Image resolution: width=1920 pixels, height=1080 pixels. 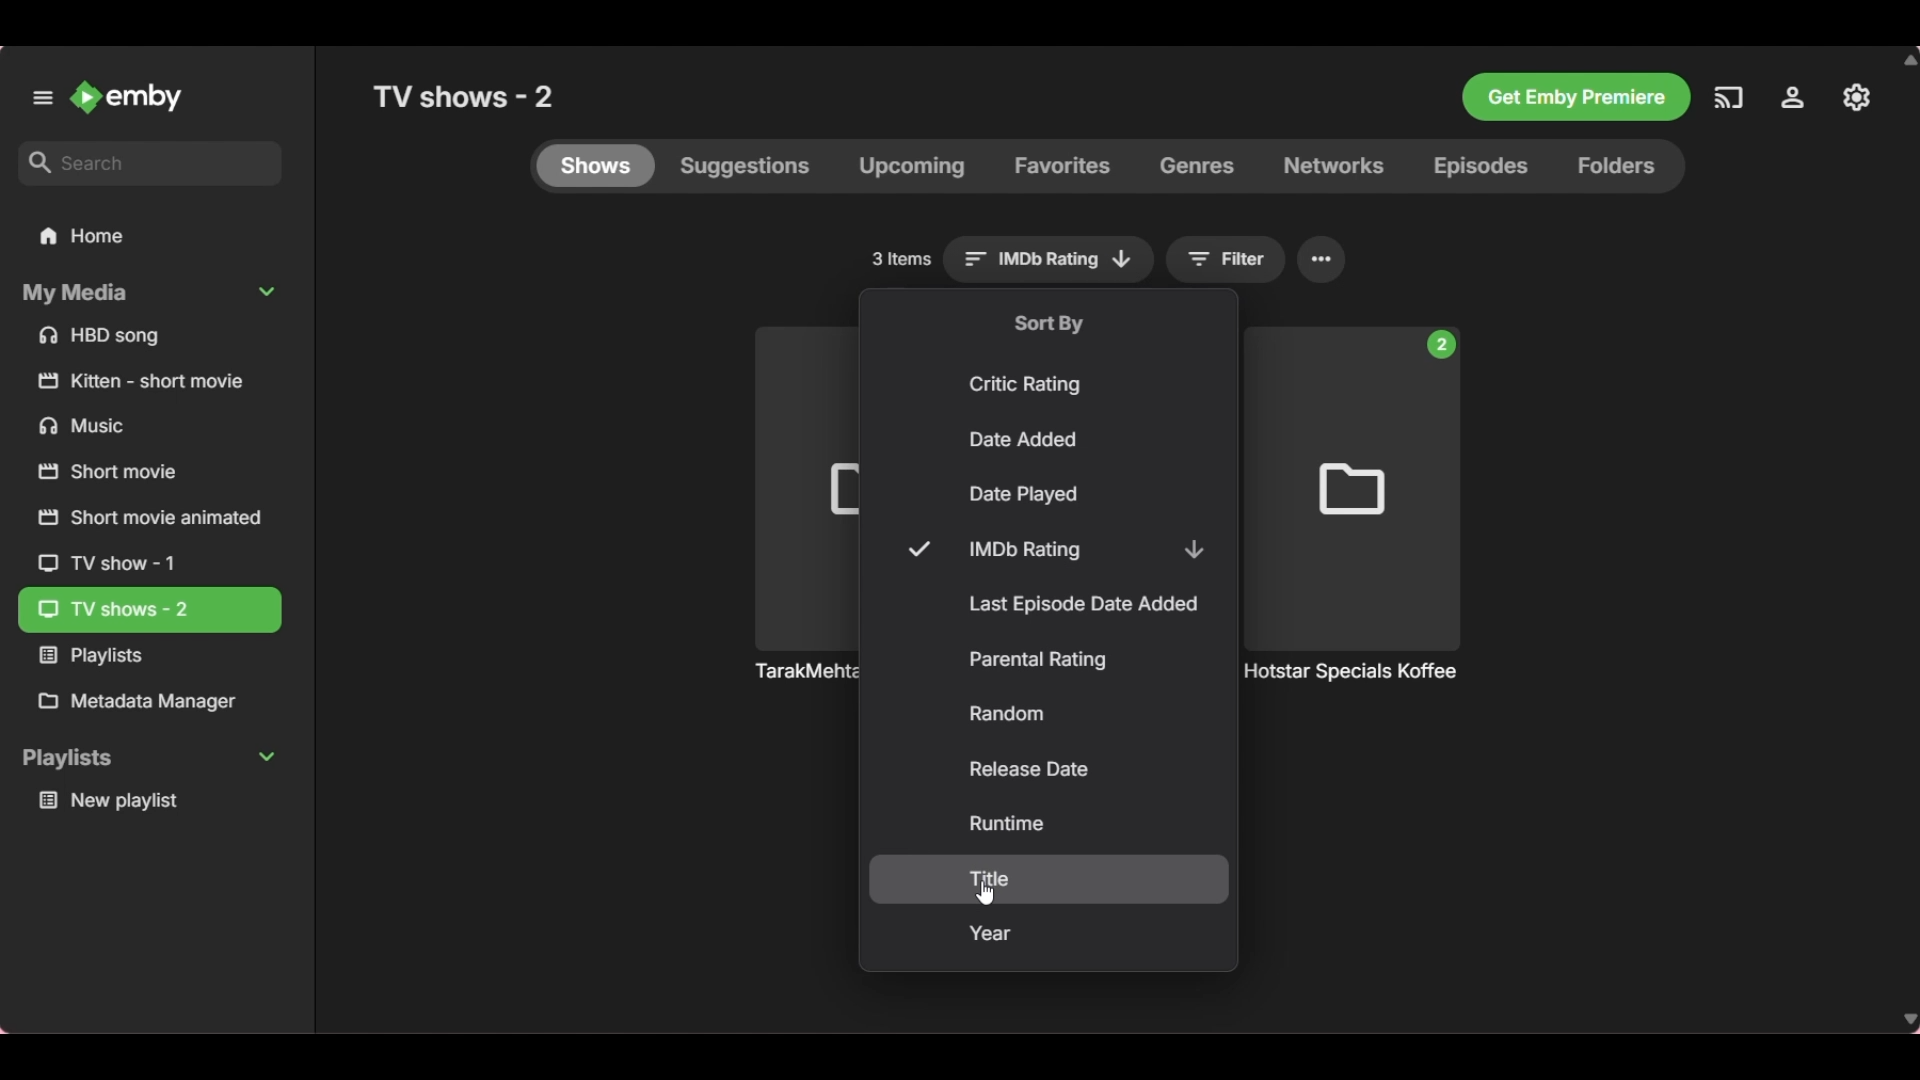 What do you see at coordinates (143, 659) in the screenshot?
I see `` at bounding box center [143, 659].